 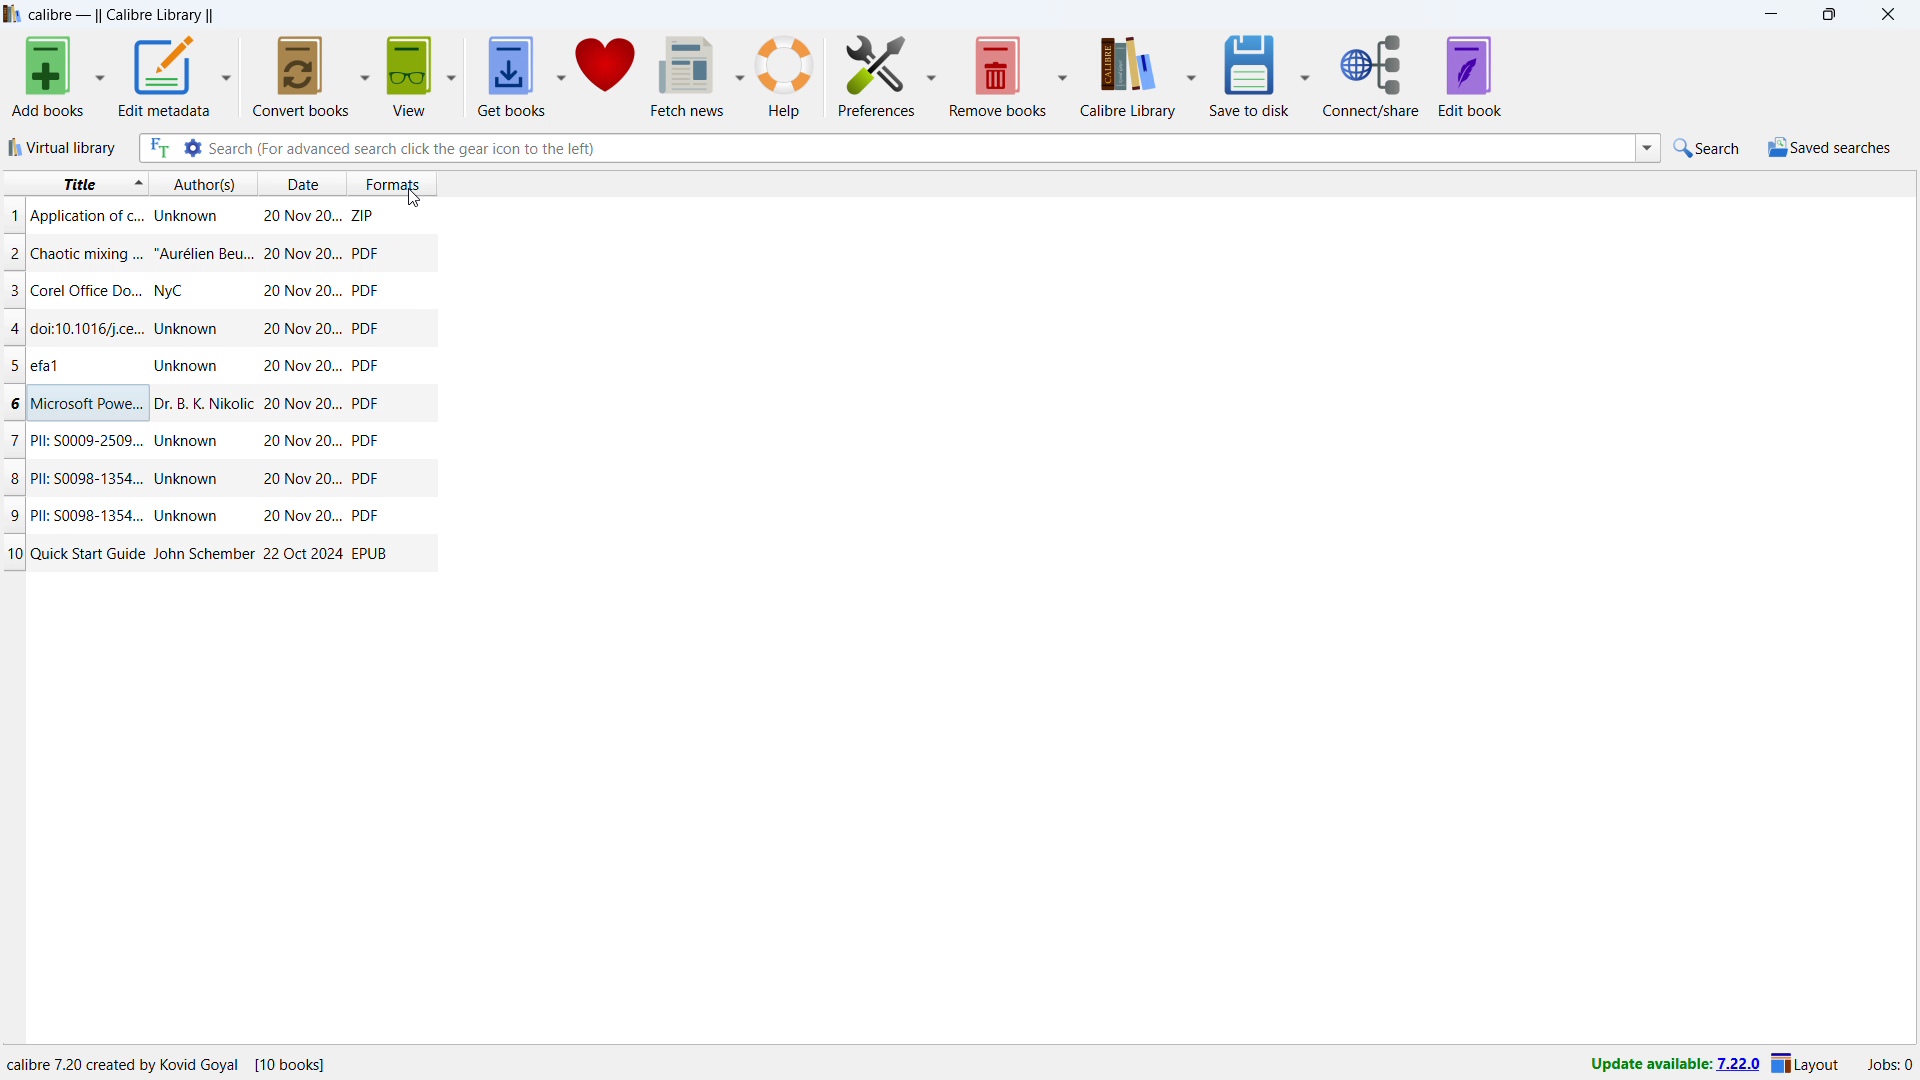 What do you see at coordinates (452, 75) in the screenshot?
I see `view options` at bounding box center [452, 75].